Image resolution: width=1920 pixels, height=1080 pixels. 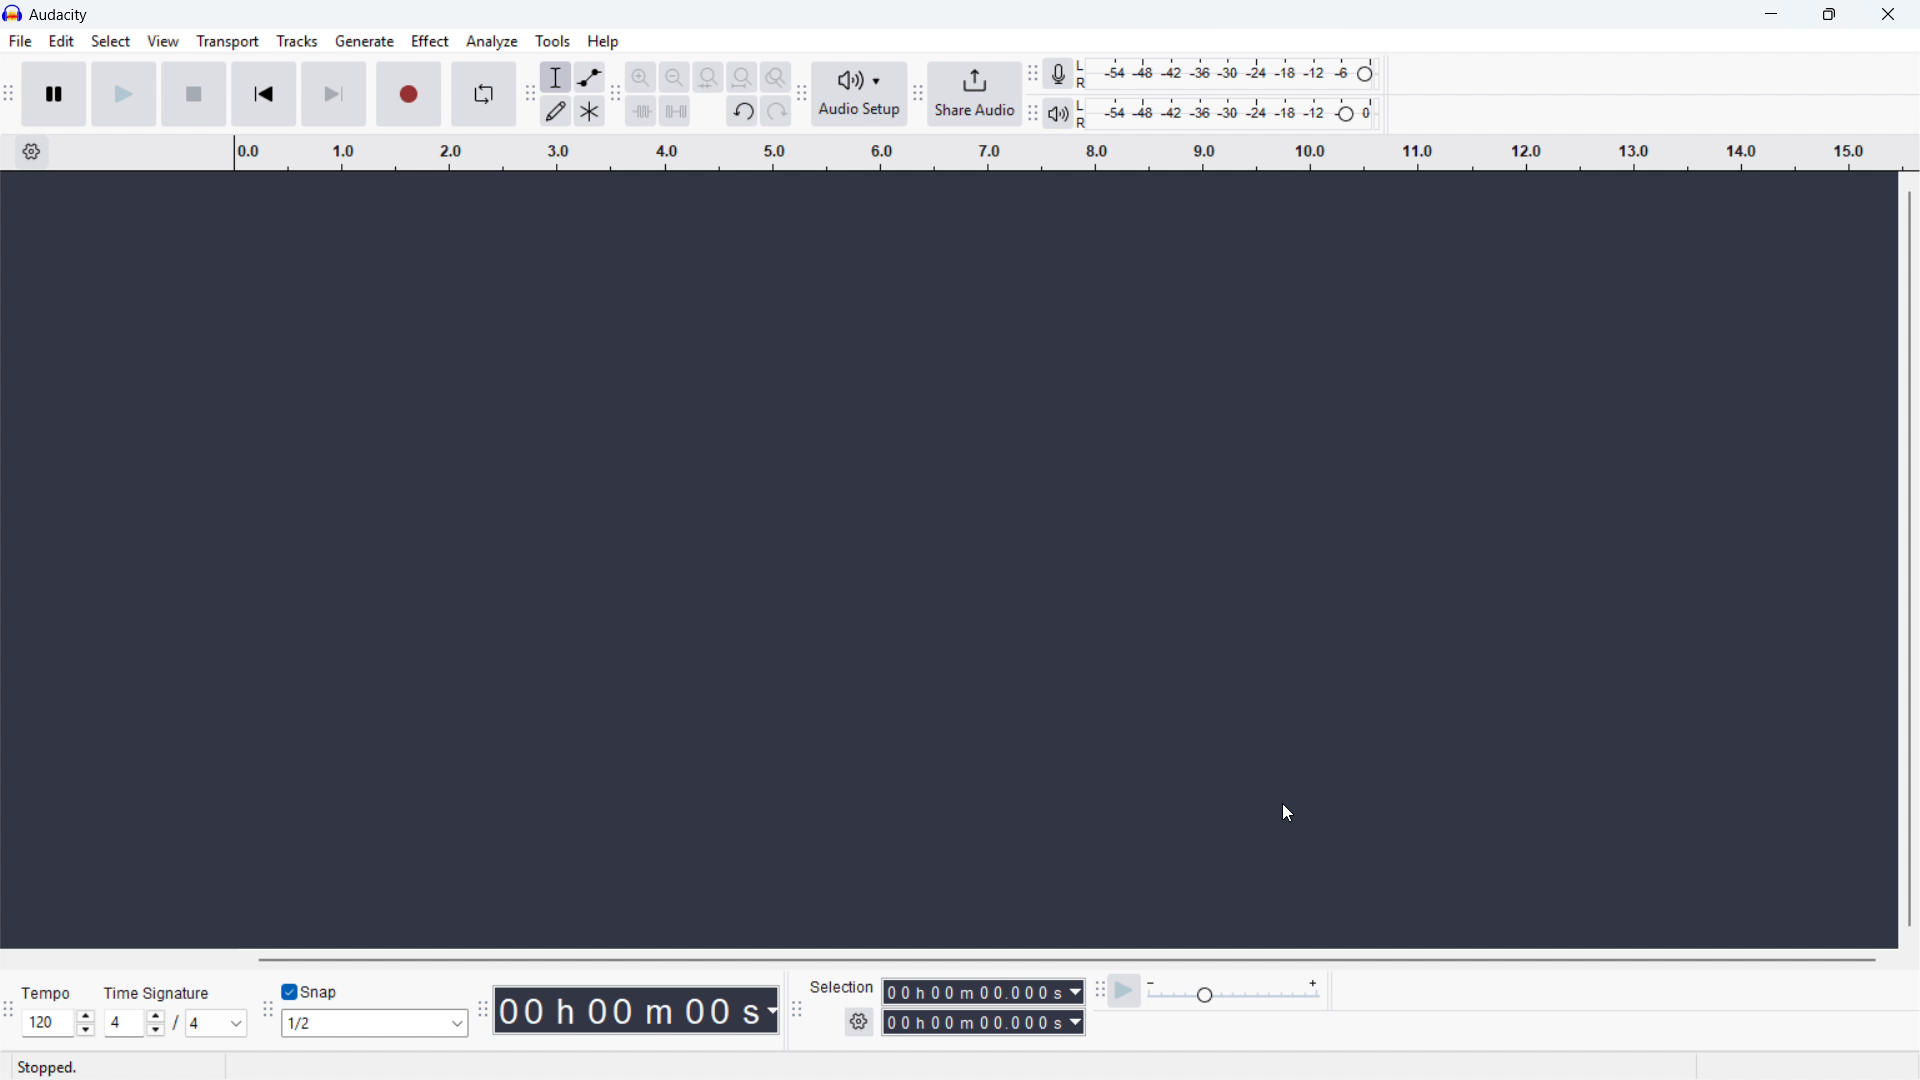 I want to click on trim audio outside selction, so click(x=641, y=110).